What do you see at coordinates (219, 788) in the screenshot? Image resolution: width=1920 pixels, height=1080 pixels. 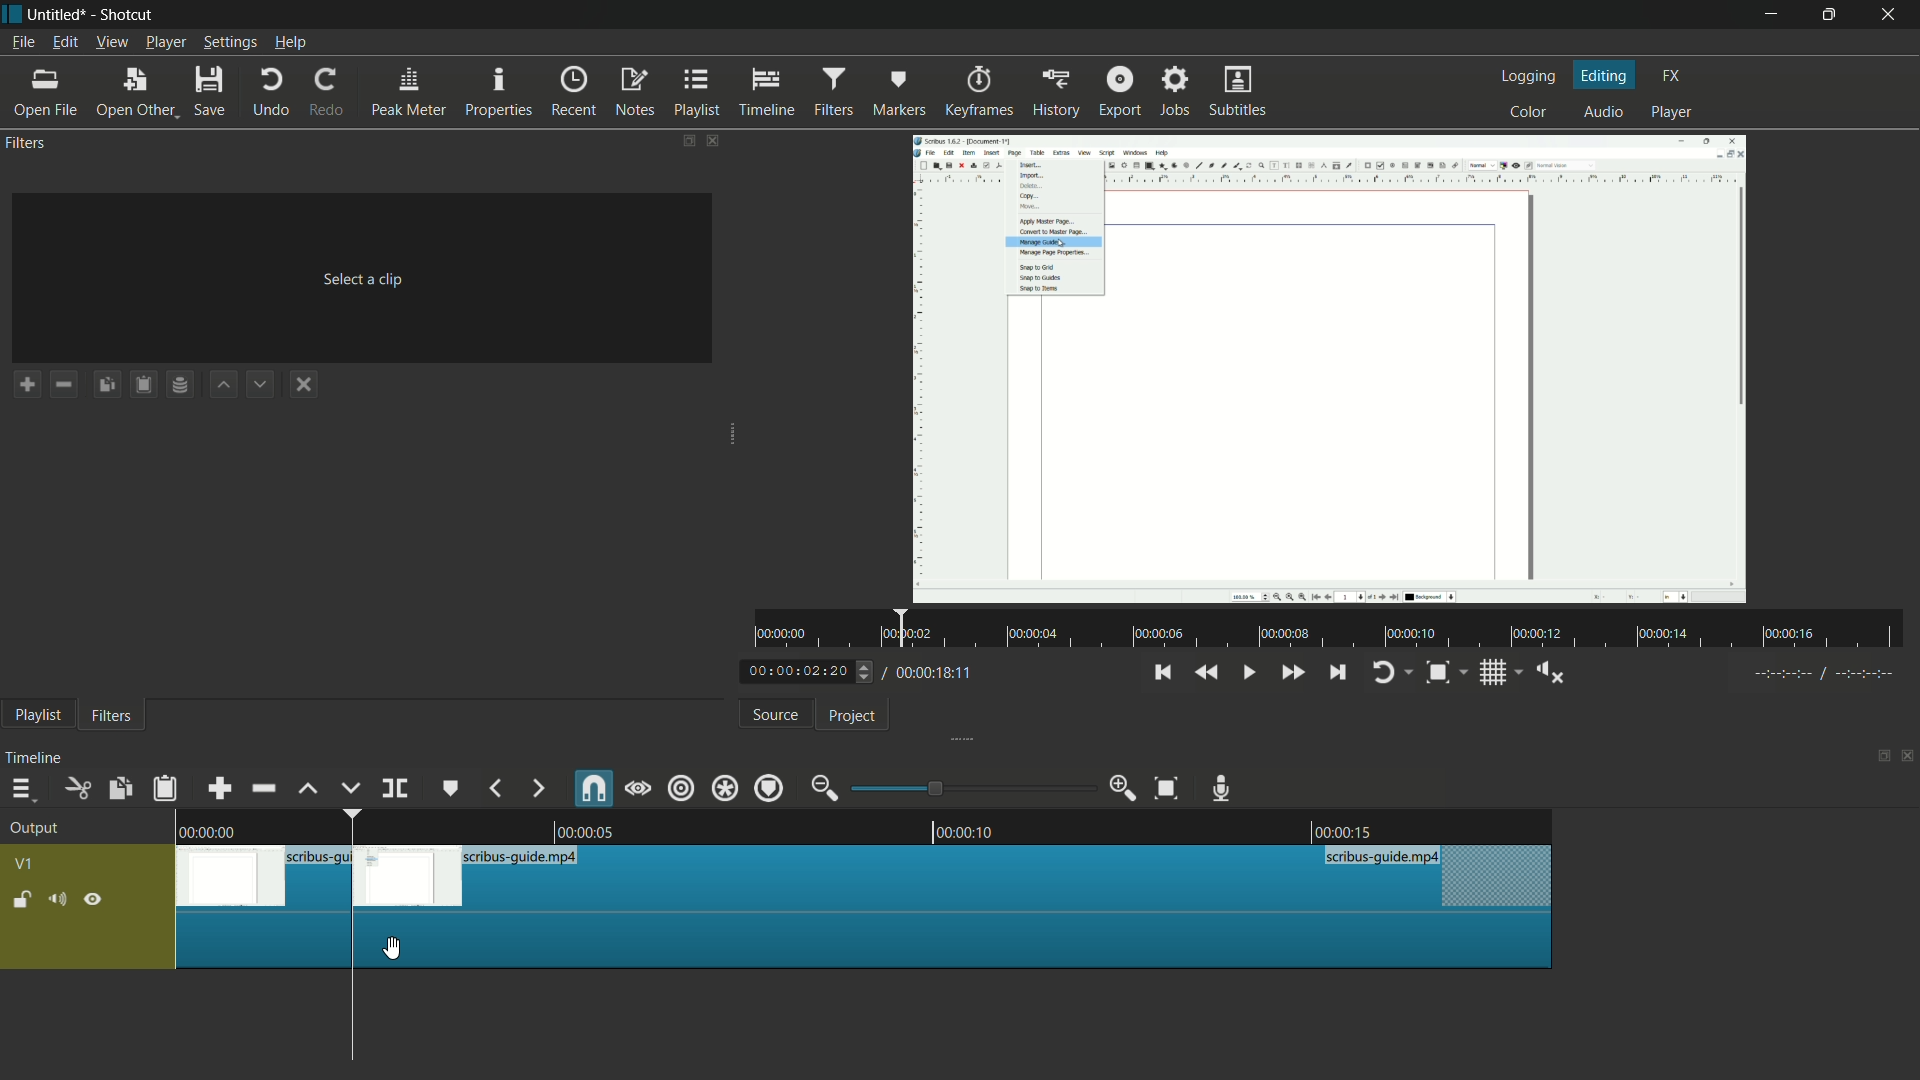 I see `append` at bounding box center [219, 788].